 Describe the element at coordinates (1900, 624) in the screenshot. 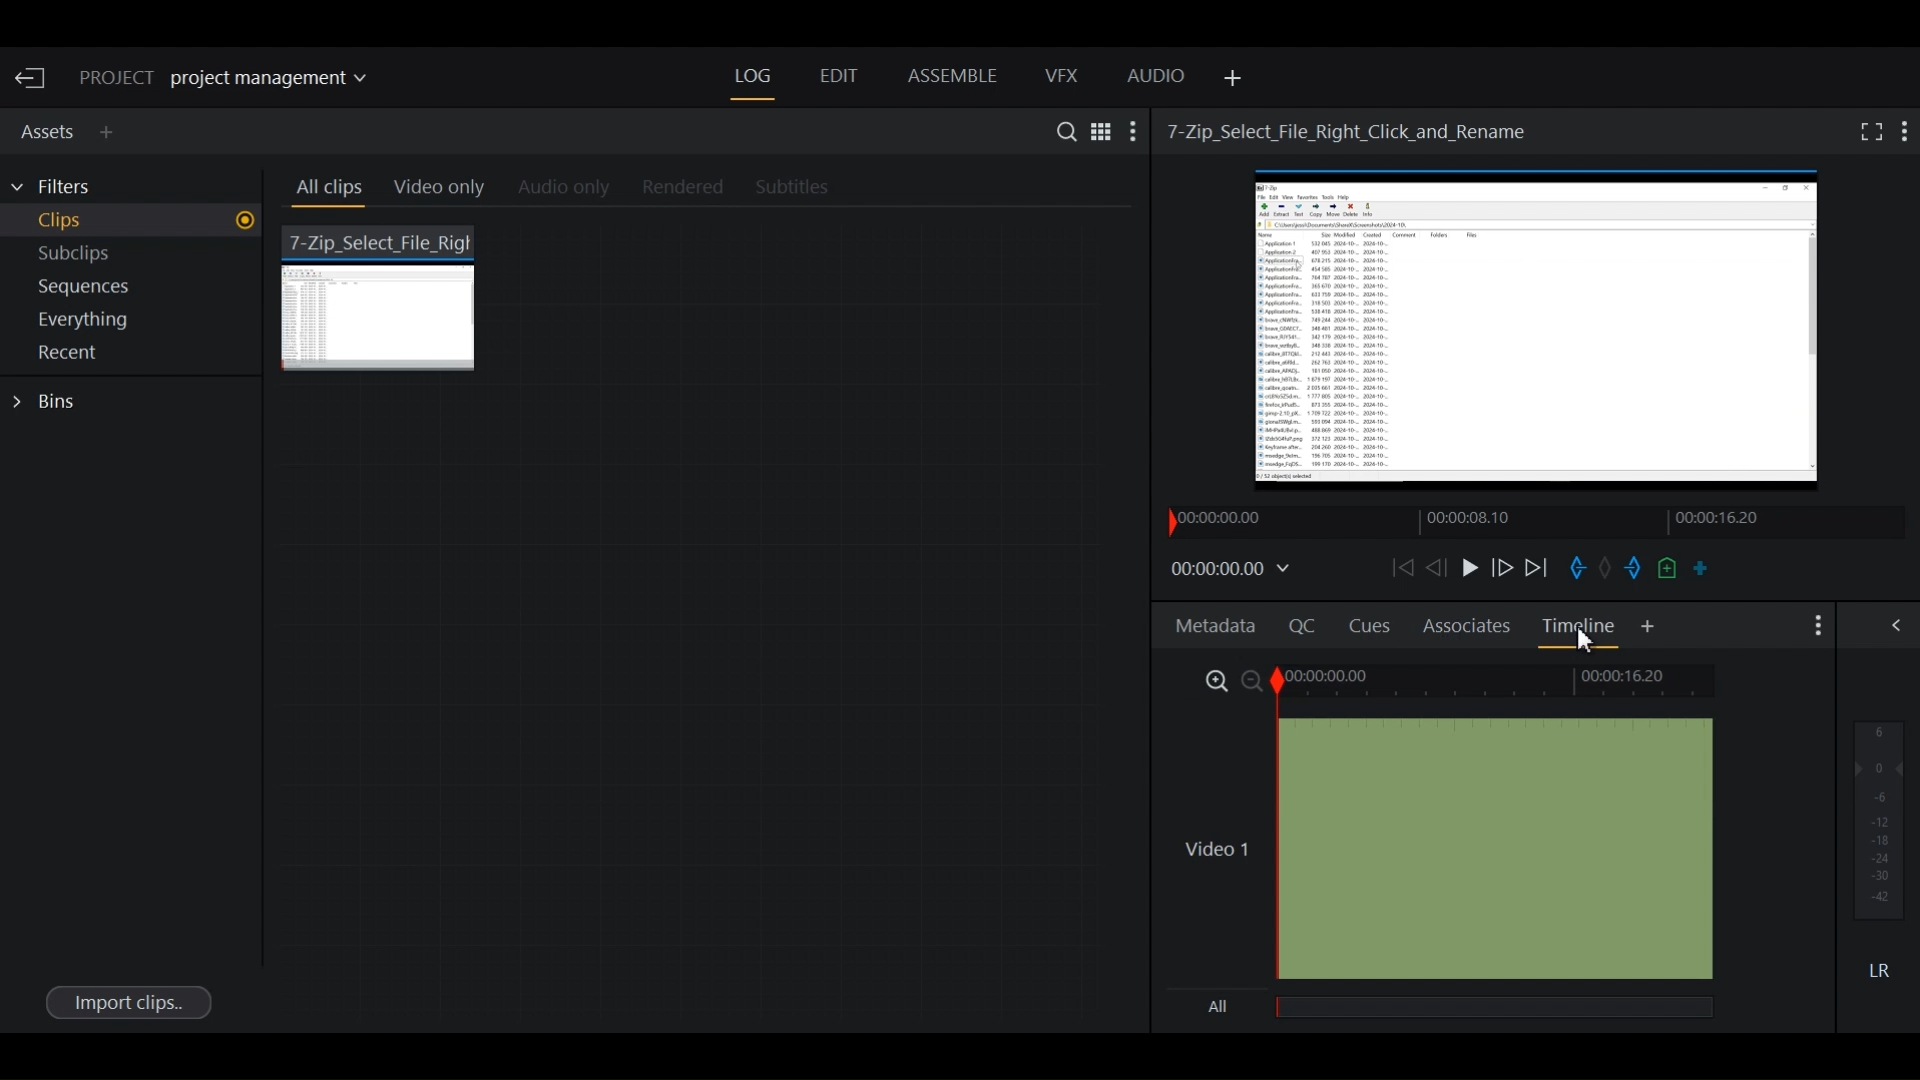

I see `Show/Hide Full Audio mix` at that location.